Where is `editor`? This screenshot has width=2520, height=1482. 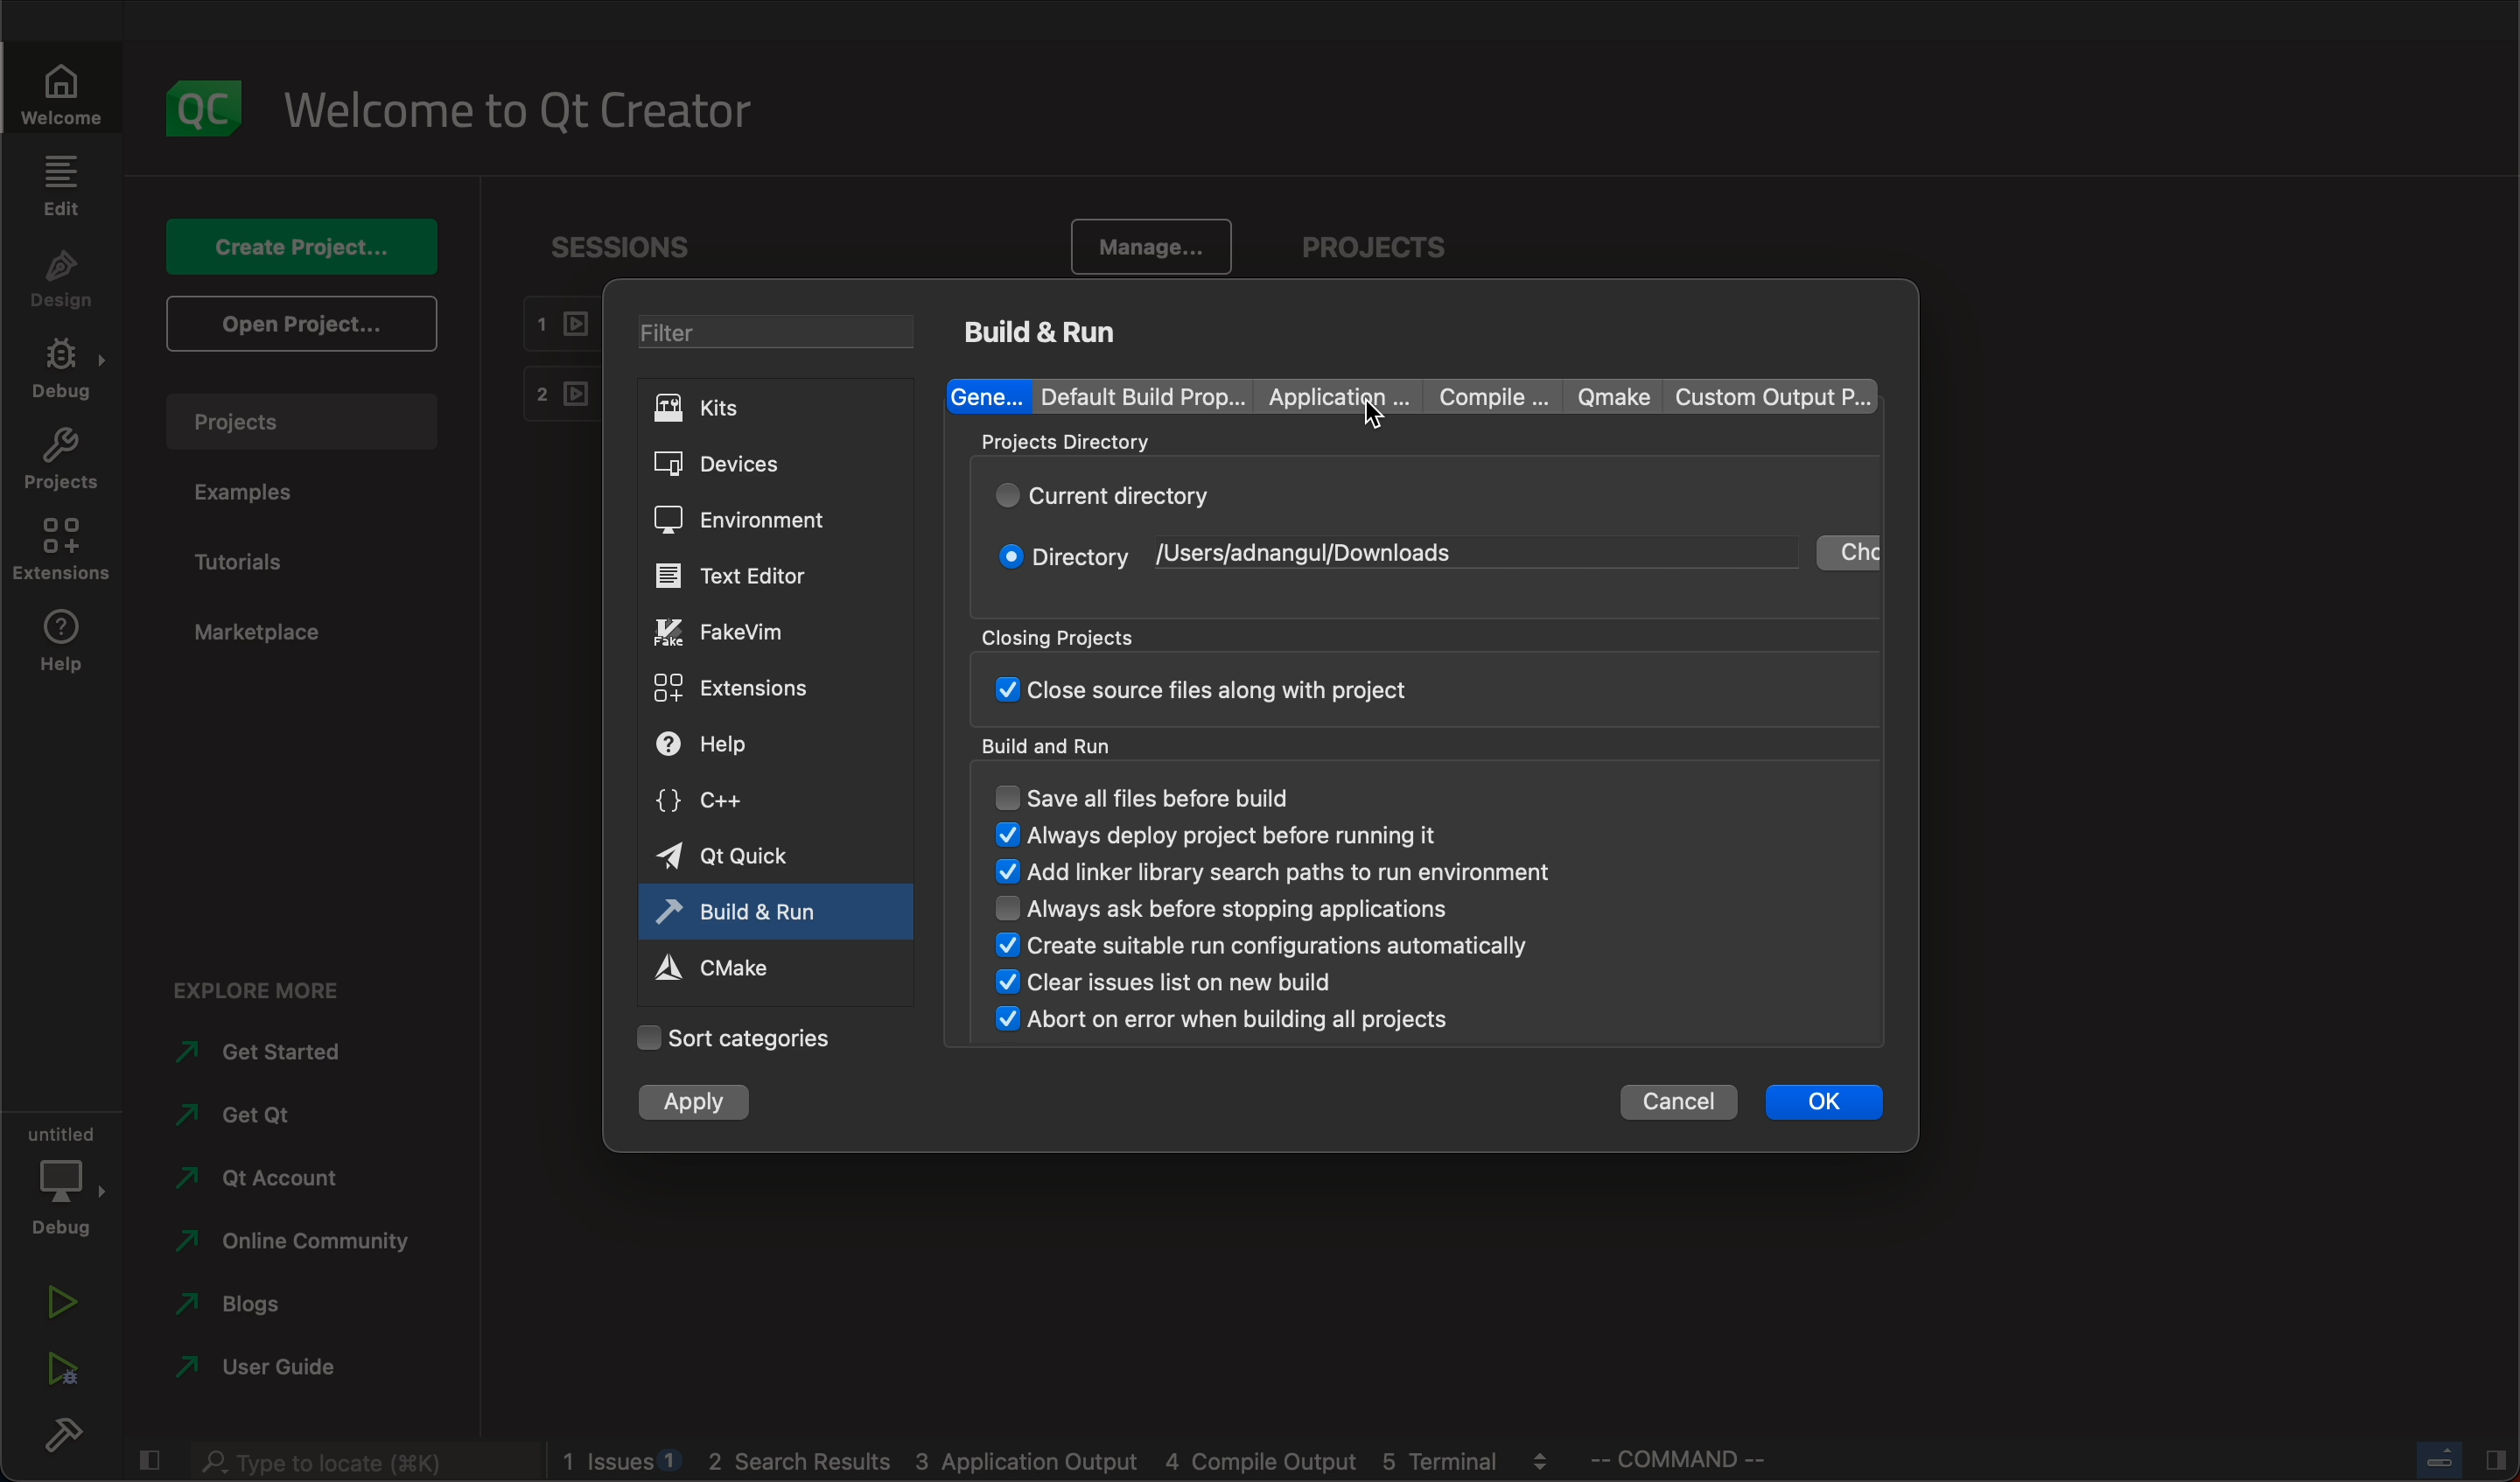 editor is located at coordinates (751, 574).